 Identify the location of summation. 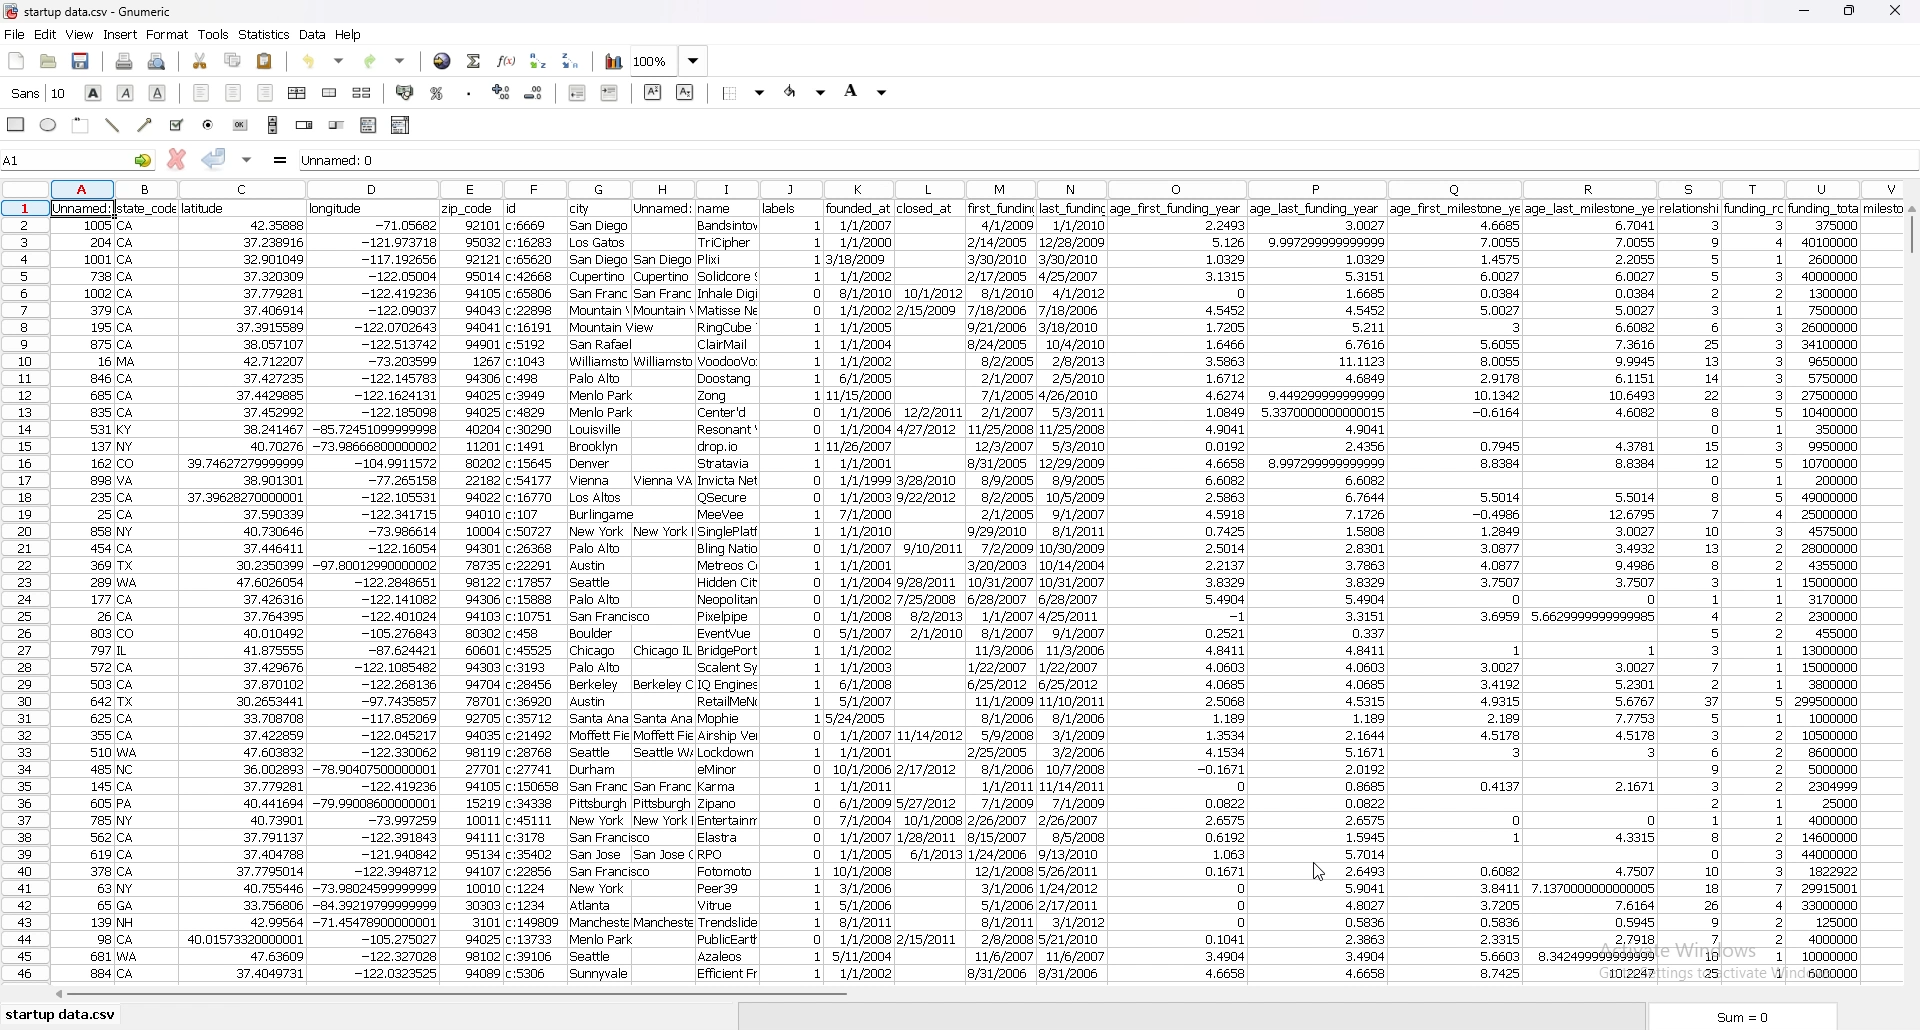
(474, 61).